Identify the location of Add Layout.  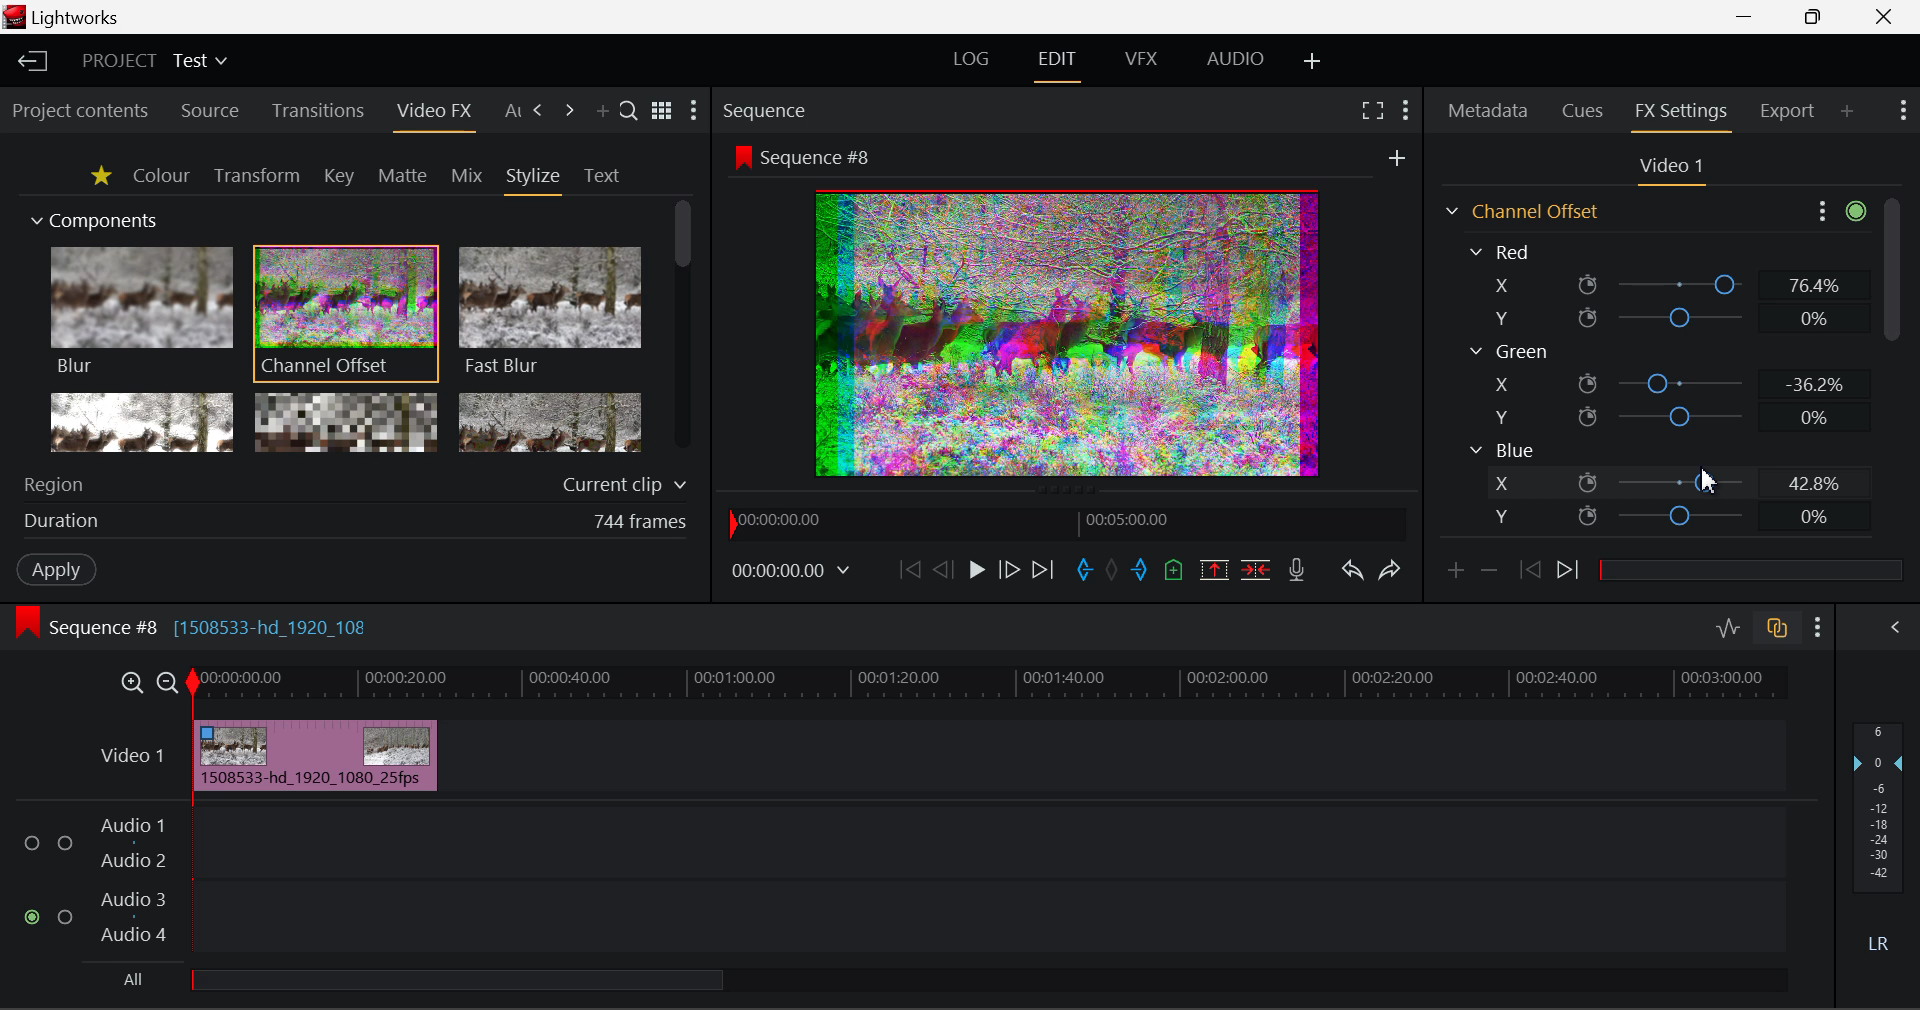
(1313, 65).